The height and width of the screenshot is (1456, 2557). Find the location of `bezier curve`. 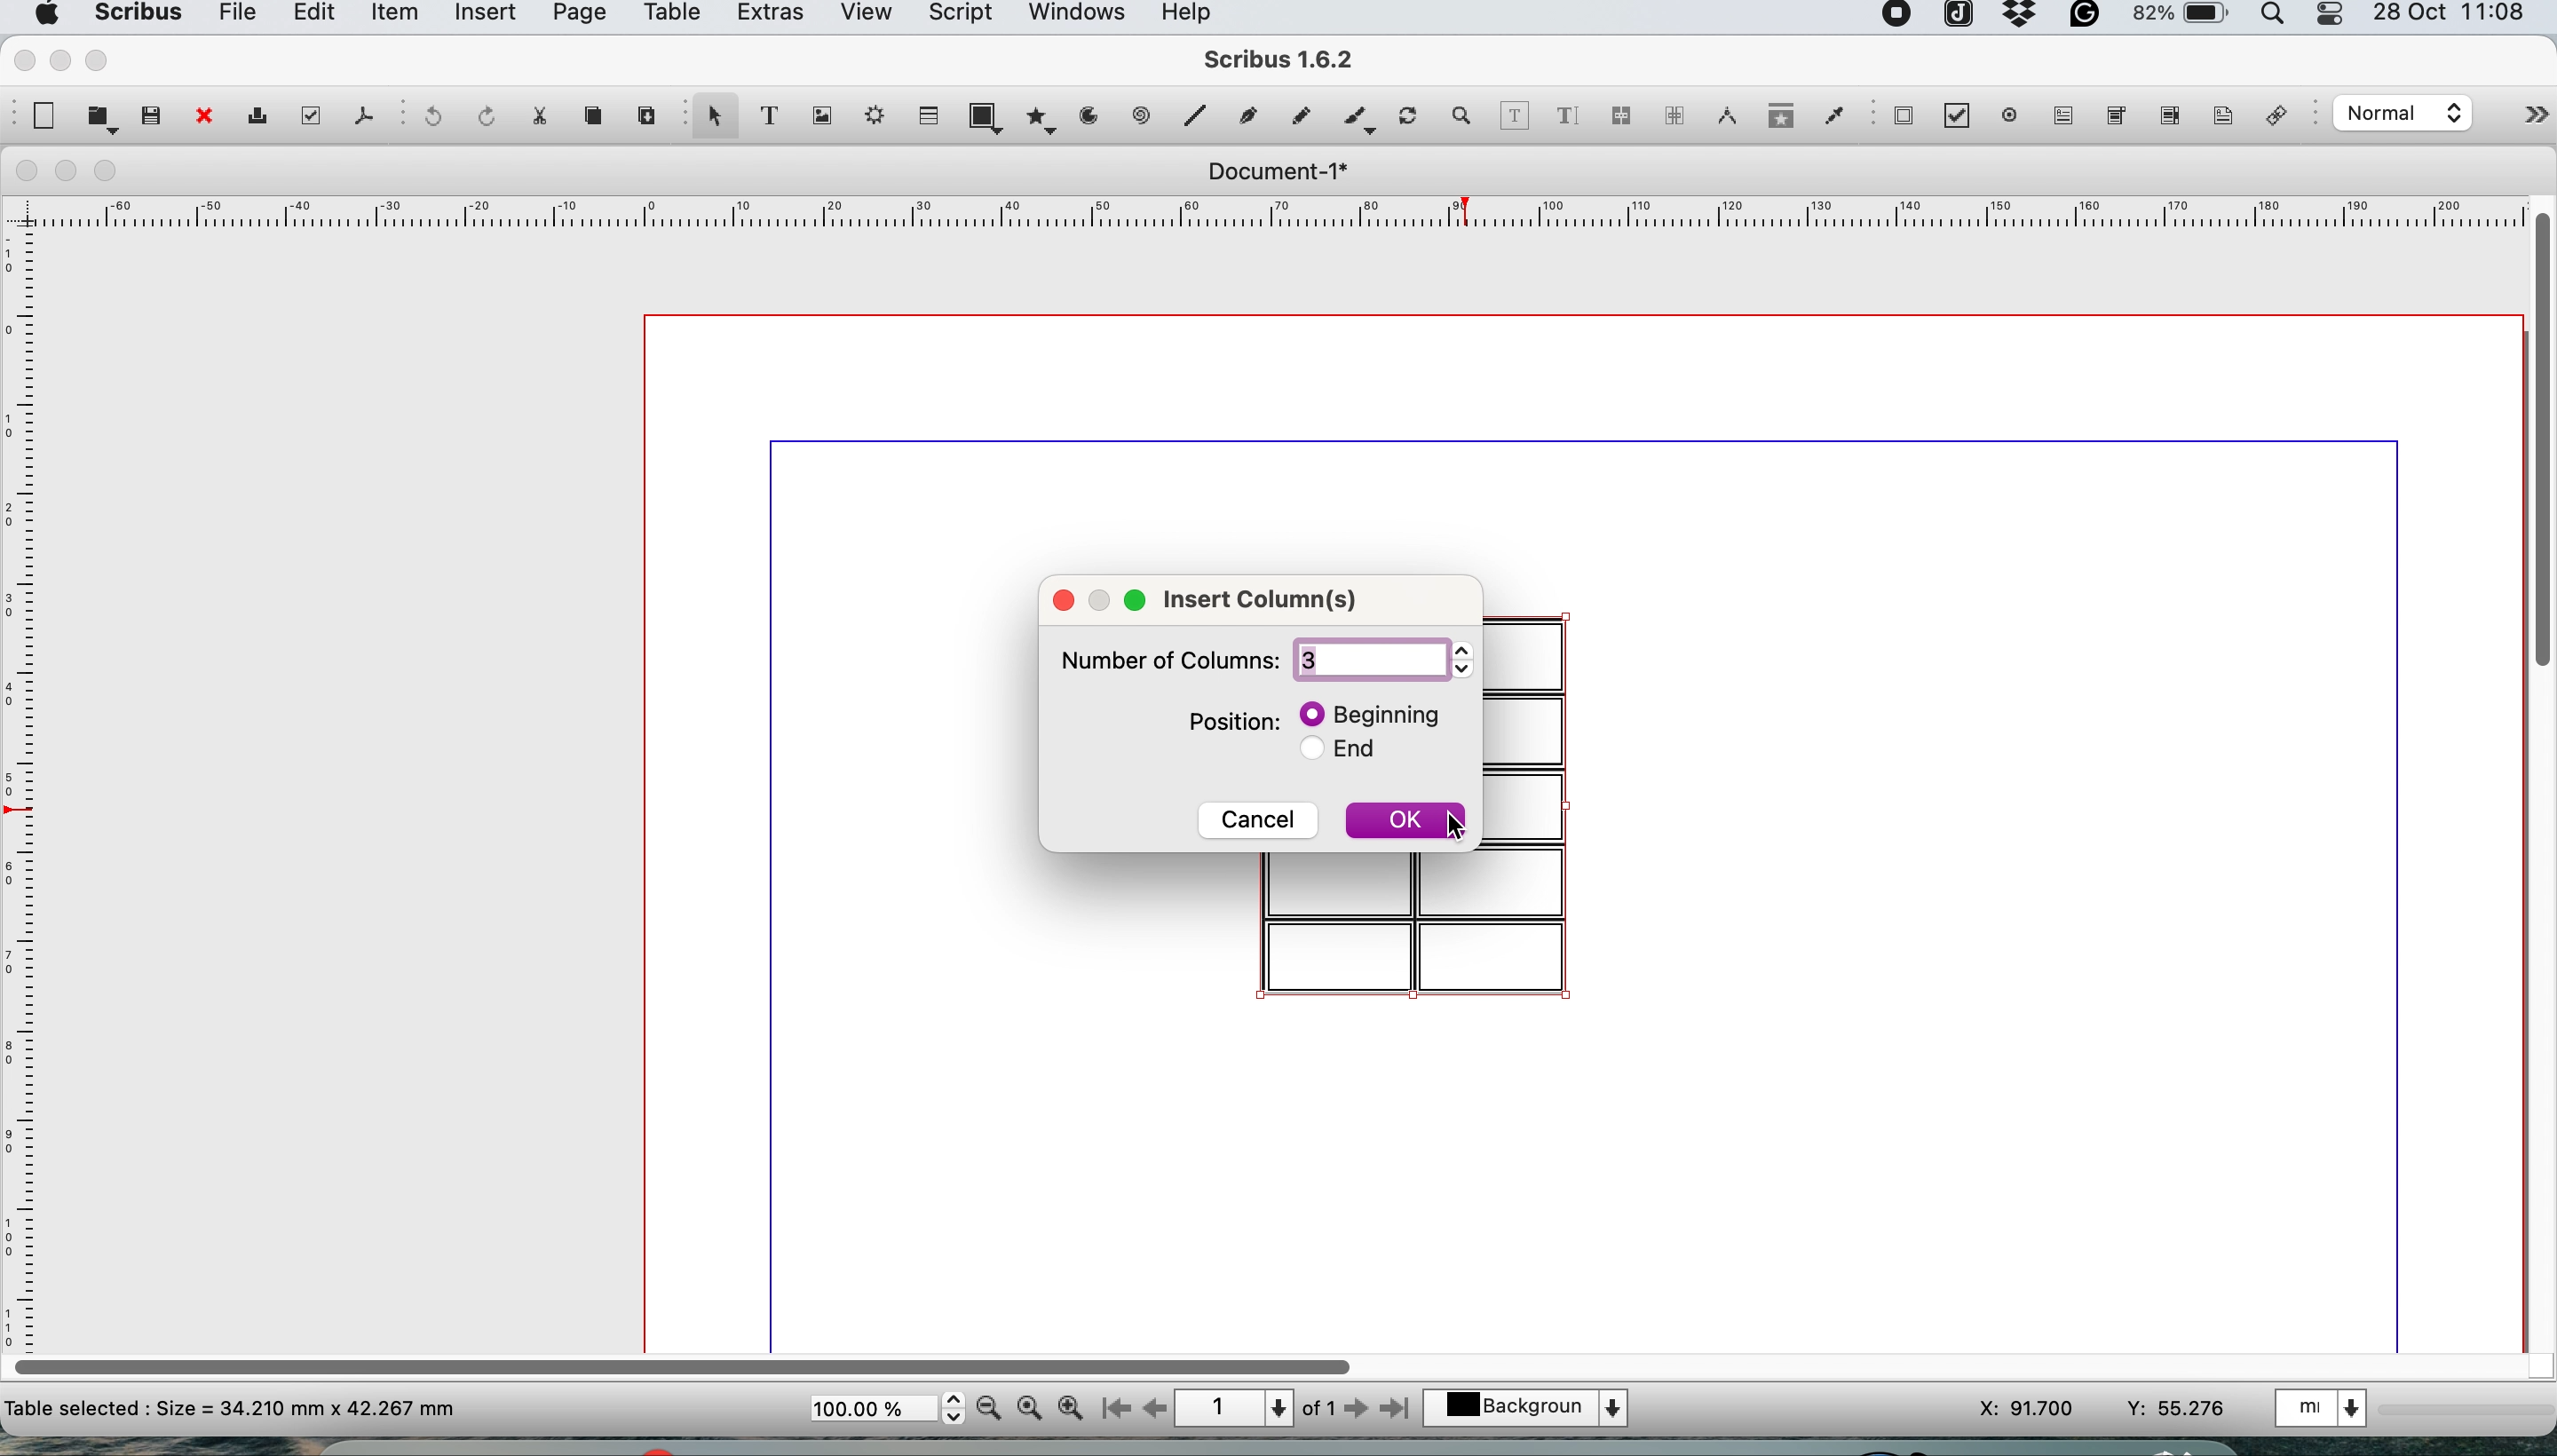

bezier curve is located at coordinates (1246, 120).